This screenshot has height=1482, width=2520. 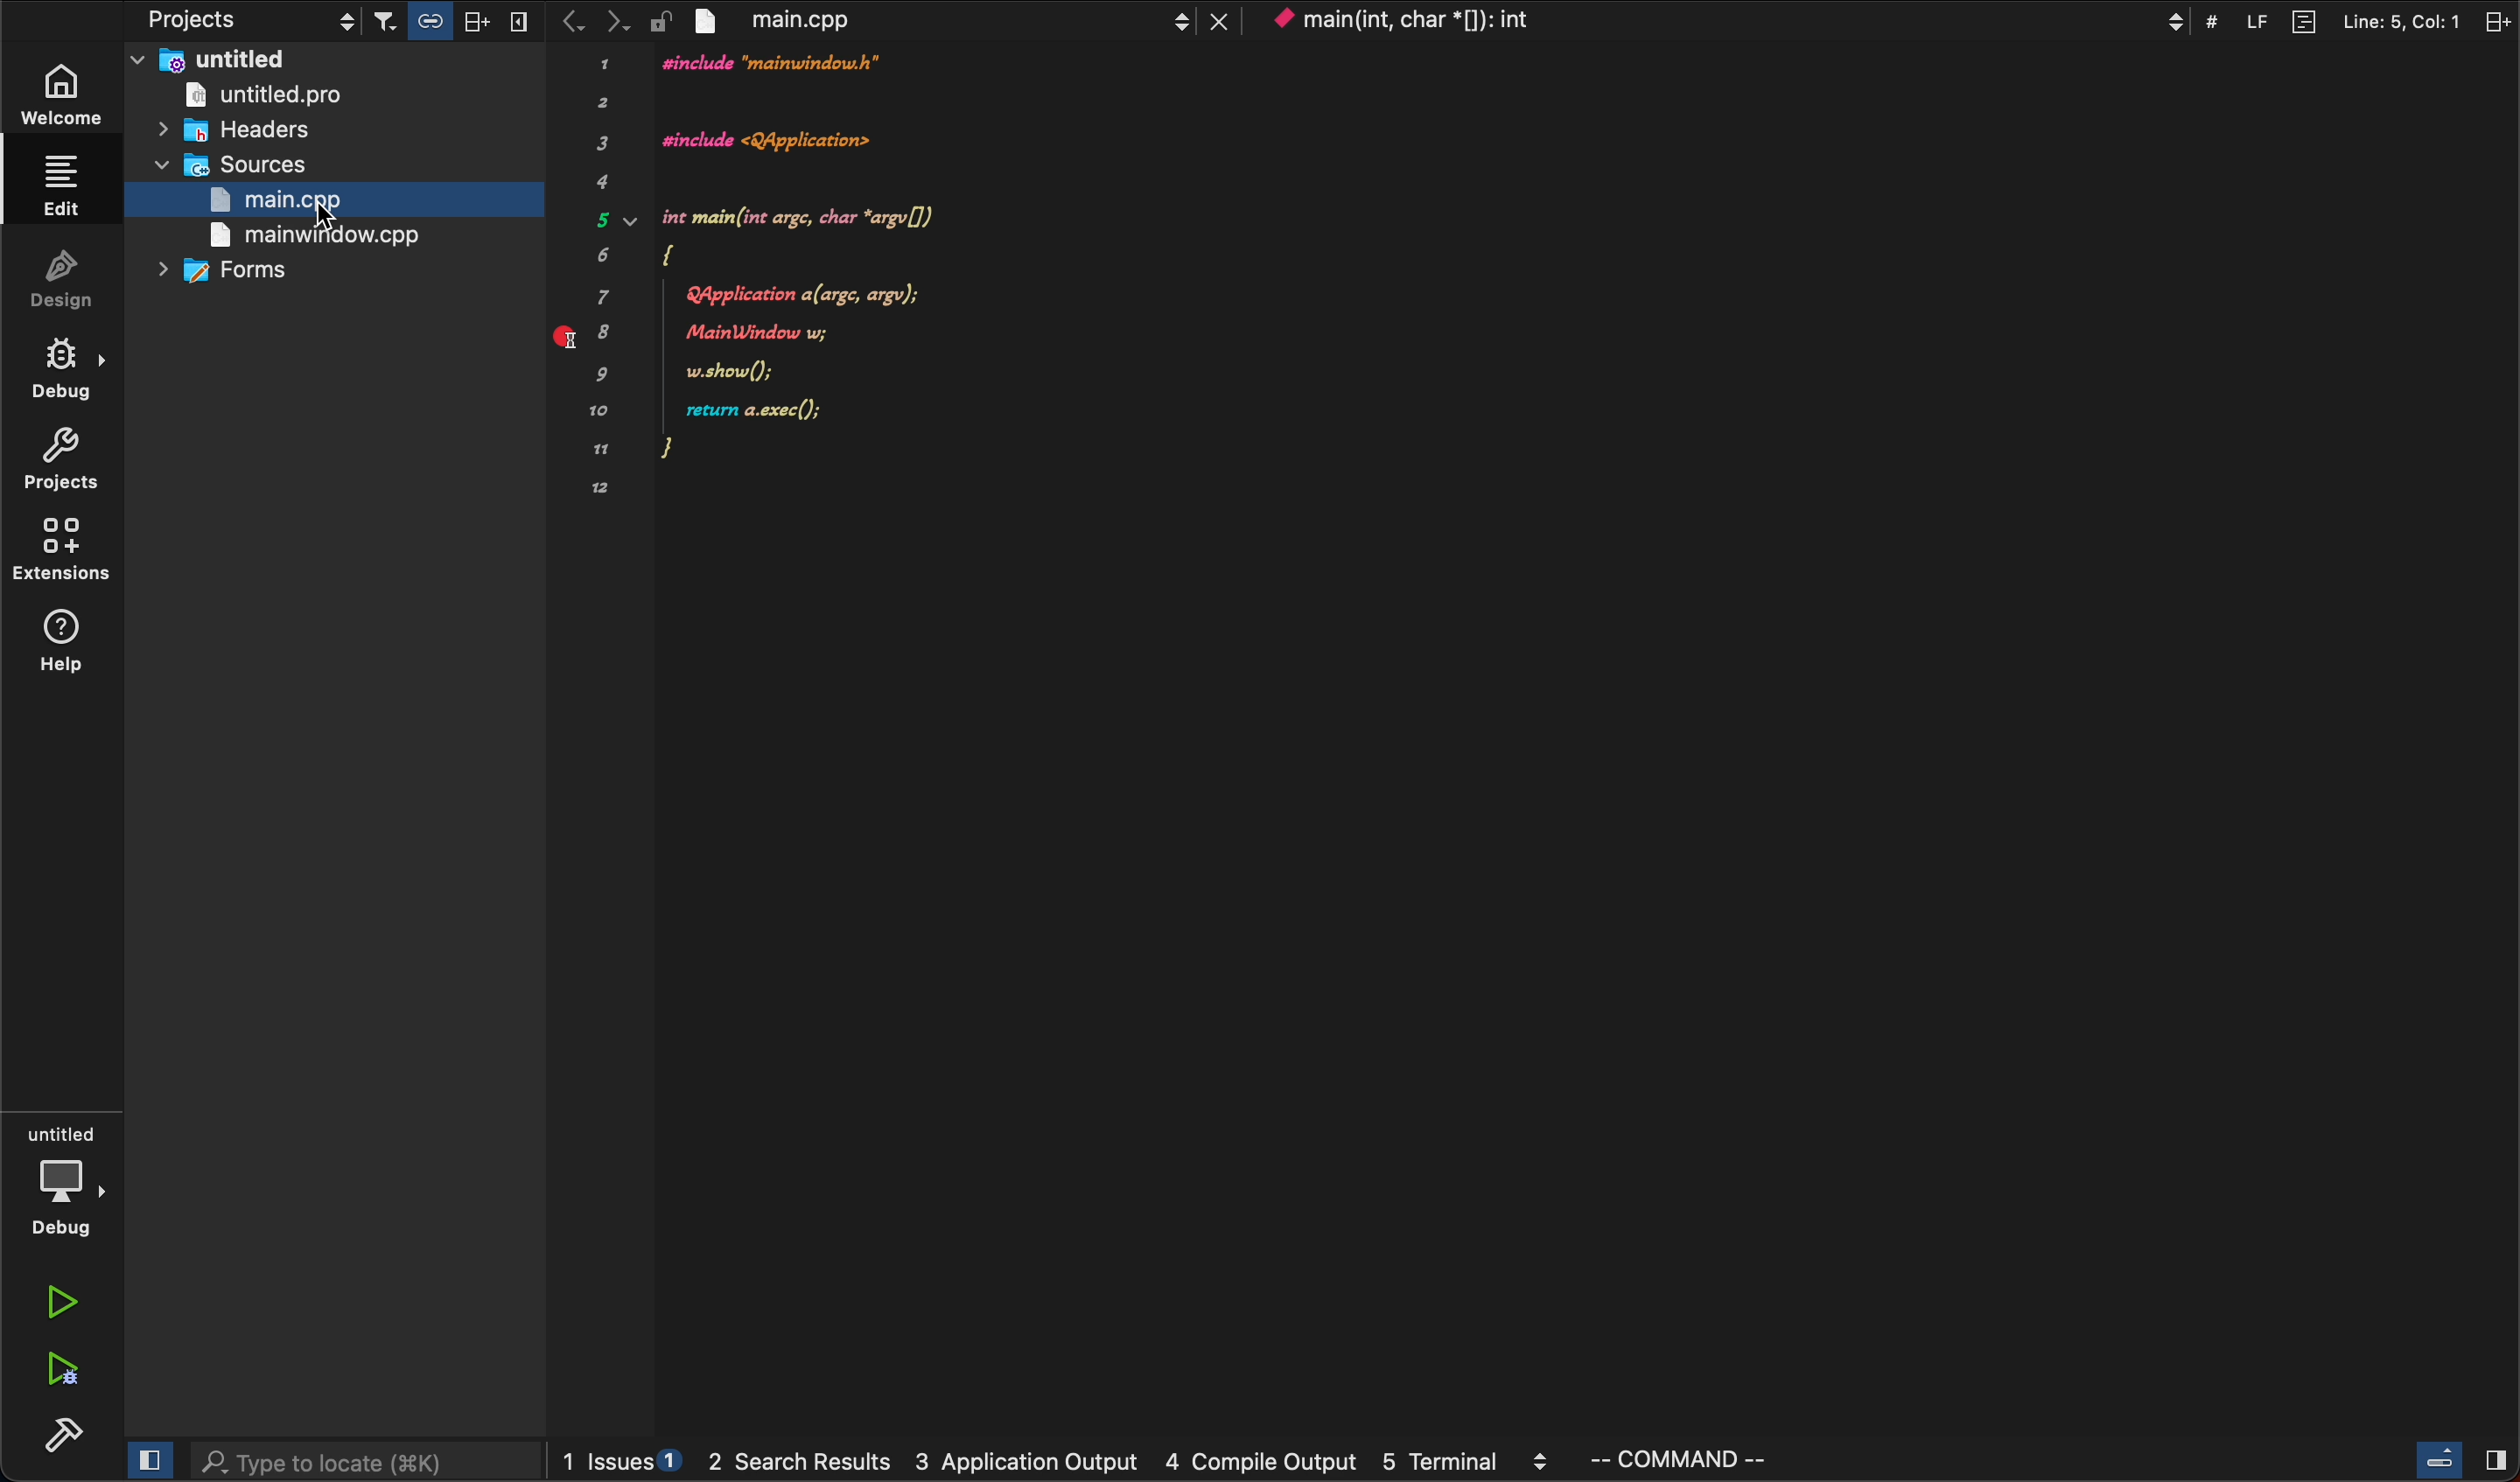 What do you see at coordinates (308, 96) in the screenshot?
I see `untitled pro` at bounding box center [308, 96].